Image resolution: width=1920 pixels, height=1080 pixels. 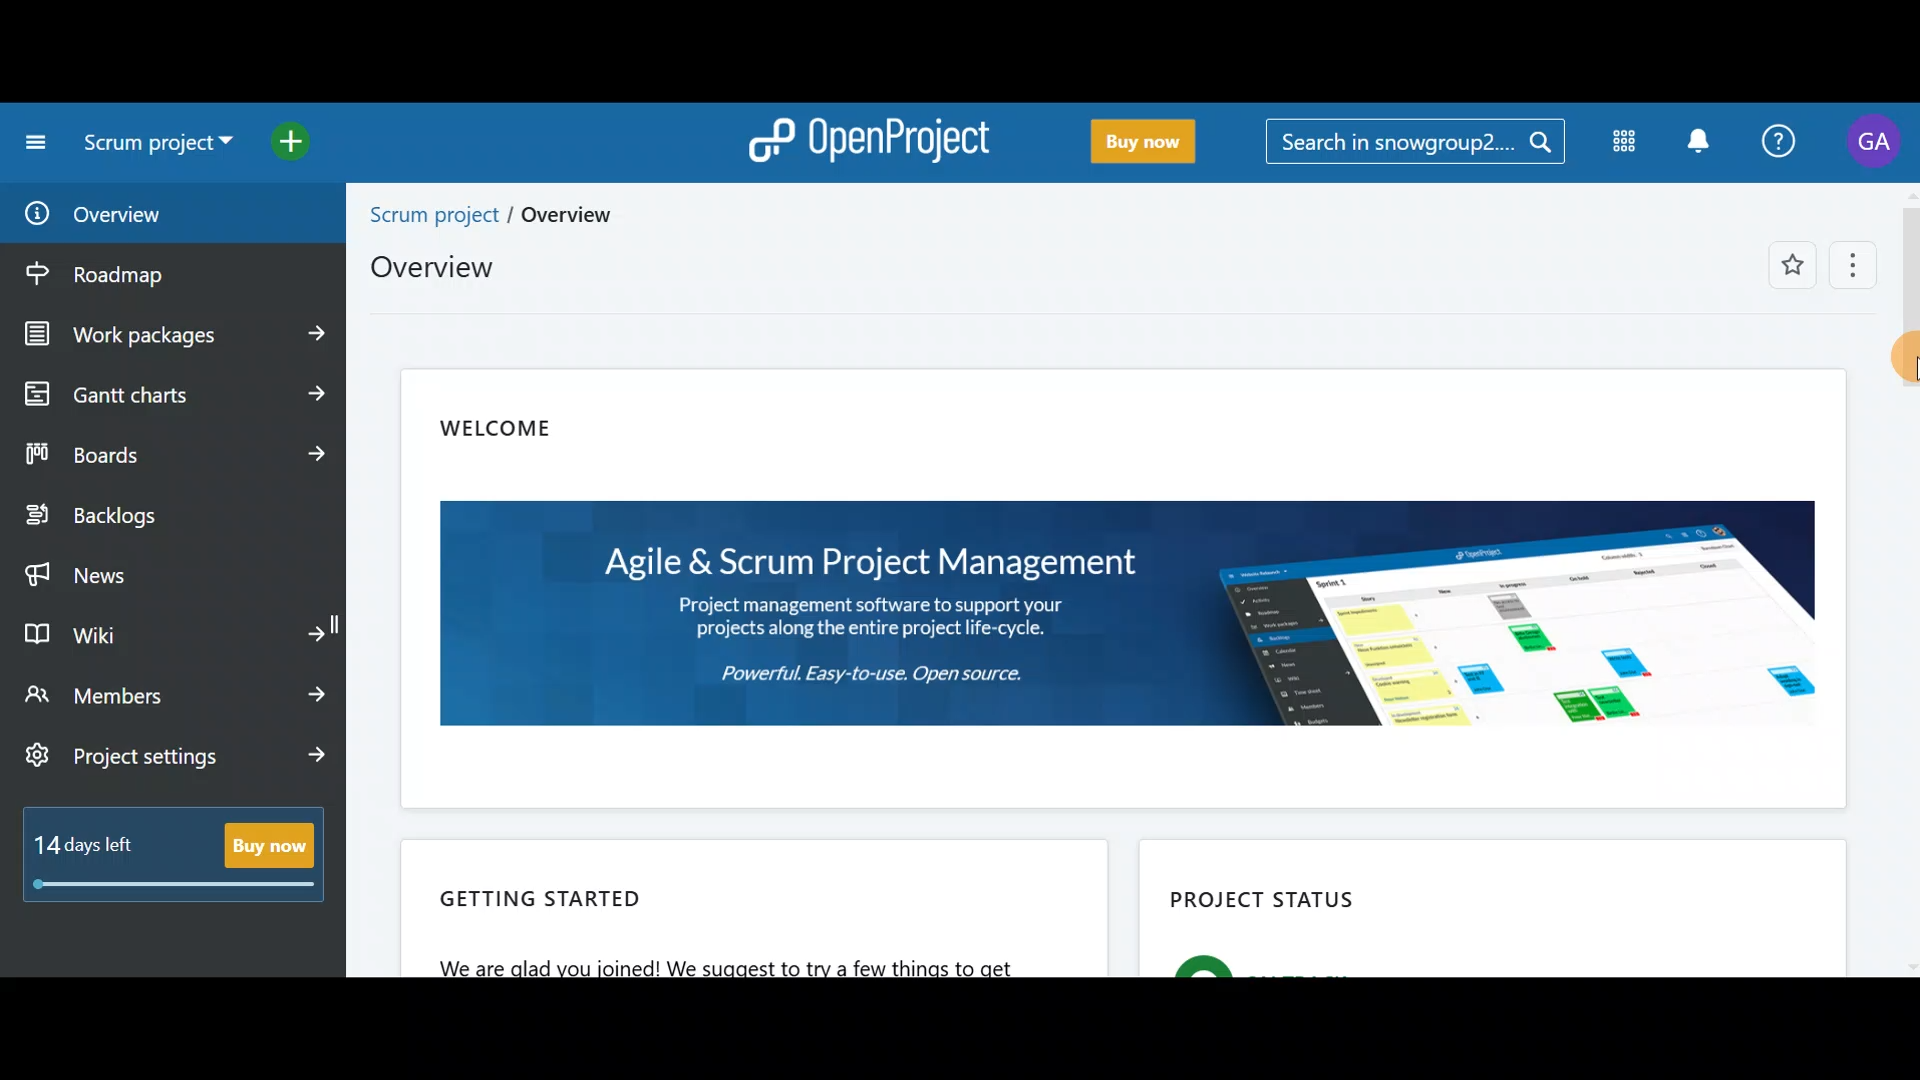 What do you see at coordinates (1129, 586) in the screenshot?
I see `Welcome note` at bounding box center [1129, 586].